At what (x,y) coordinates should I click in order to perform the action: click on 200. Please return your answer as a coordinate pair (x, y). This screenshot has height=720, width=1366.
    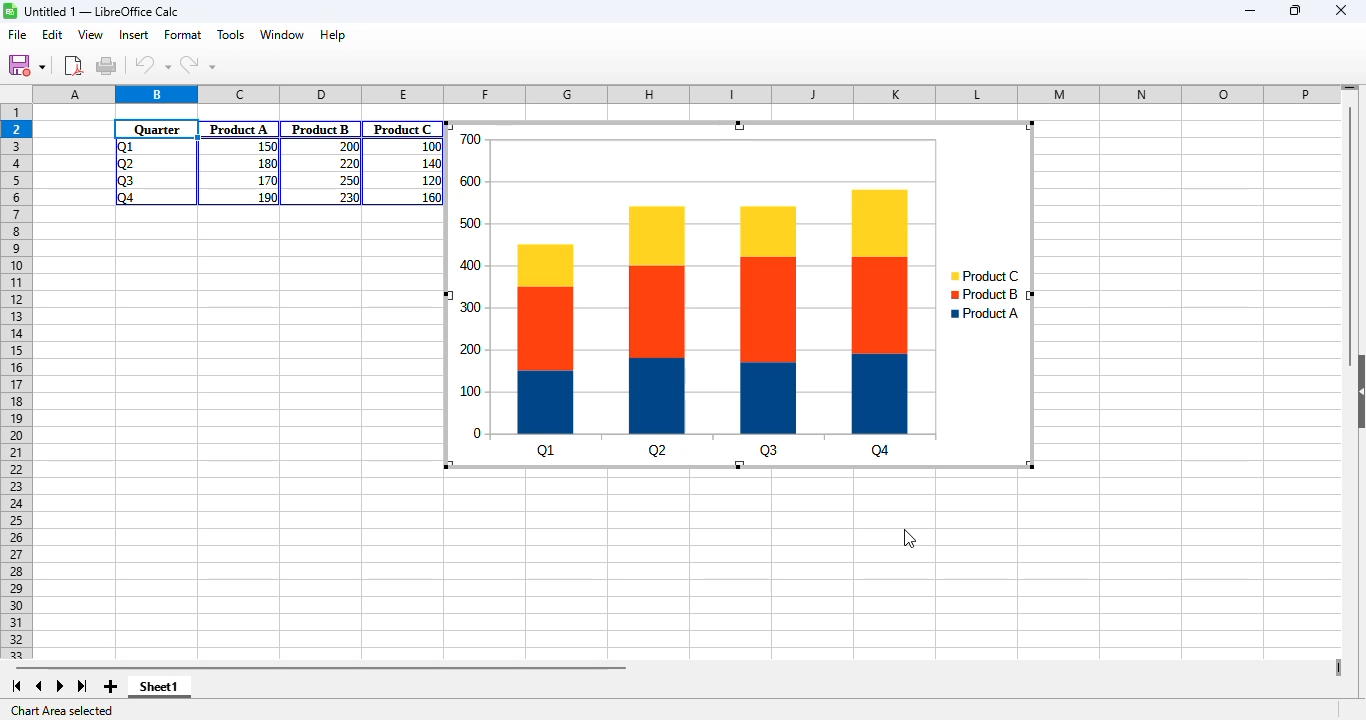
    Looking at the image, I should click on (347, 147).